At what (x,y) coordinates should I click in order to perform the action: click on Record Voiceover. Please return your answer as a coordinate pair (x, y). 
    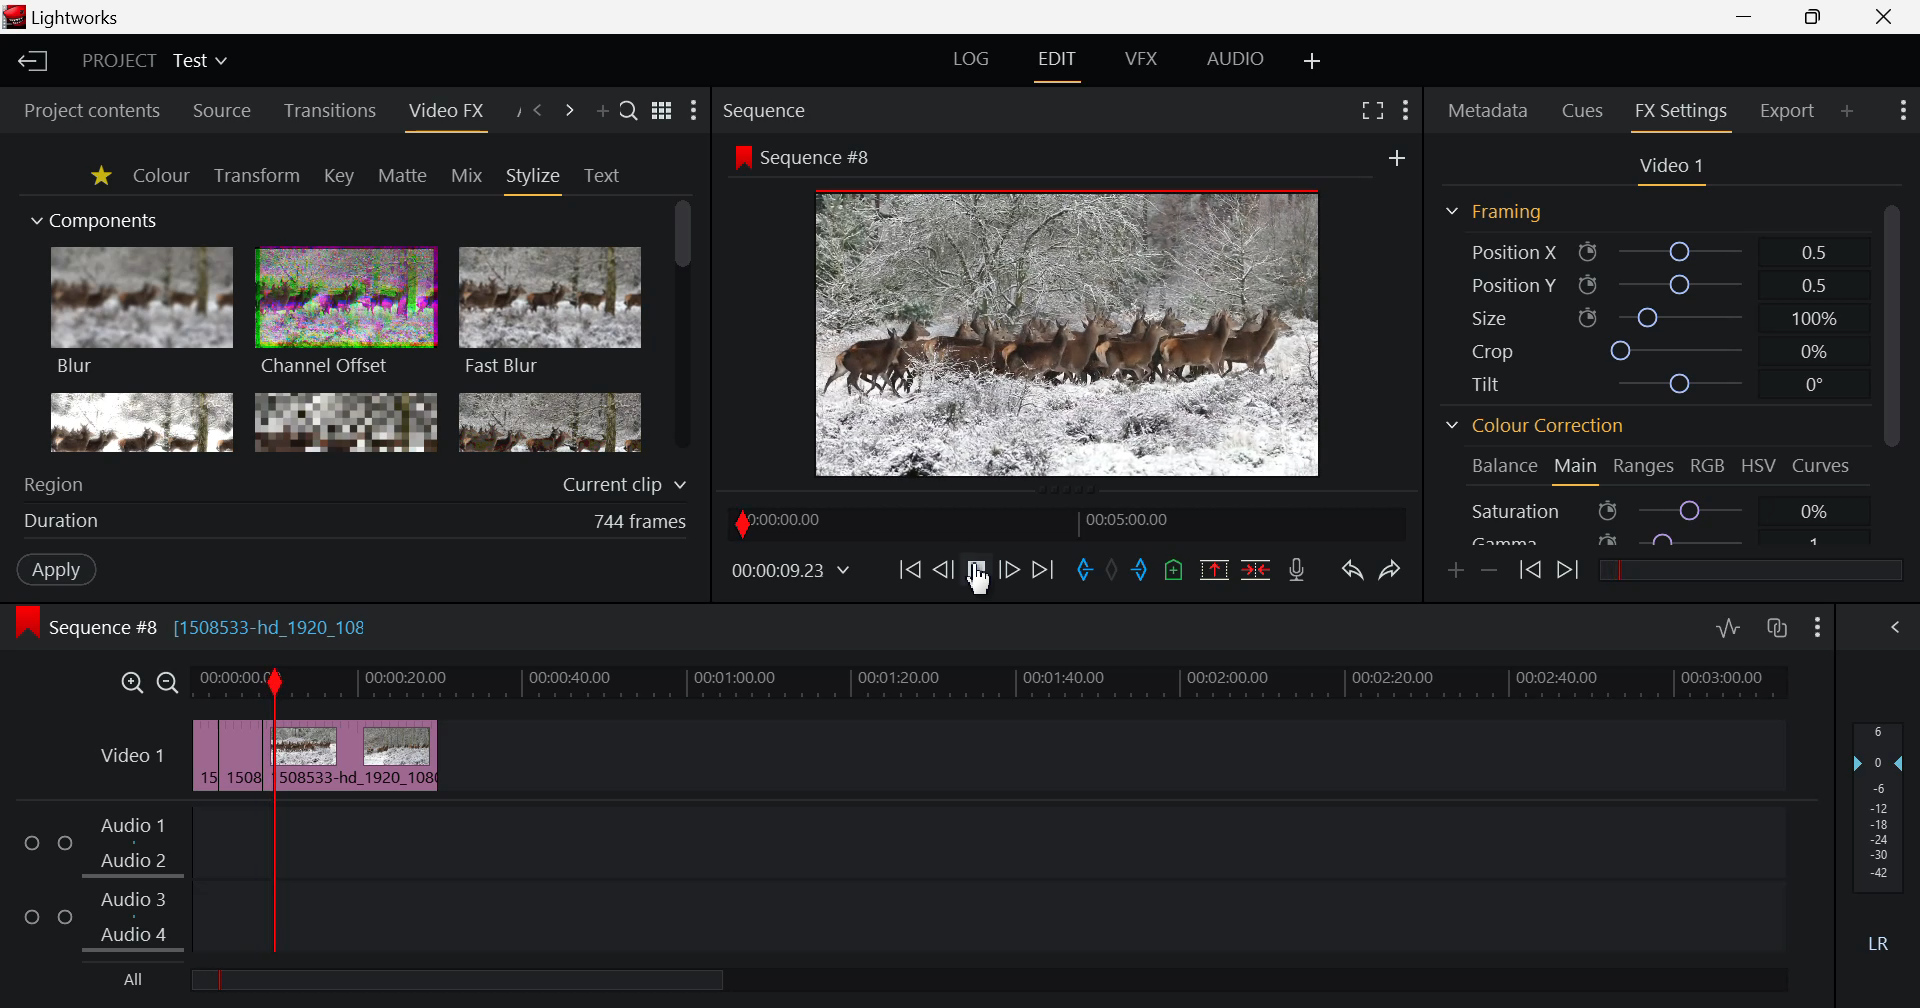
    Looking at the image, I should click on (1300, 570).